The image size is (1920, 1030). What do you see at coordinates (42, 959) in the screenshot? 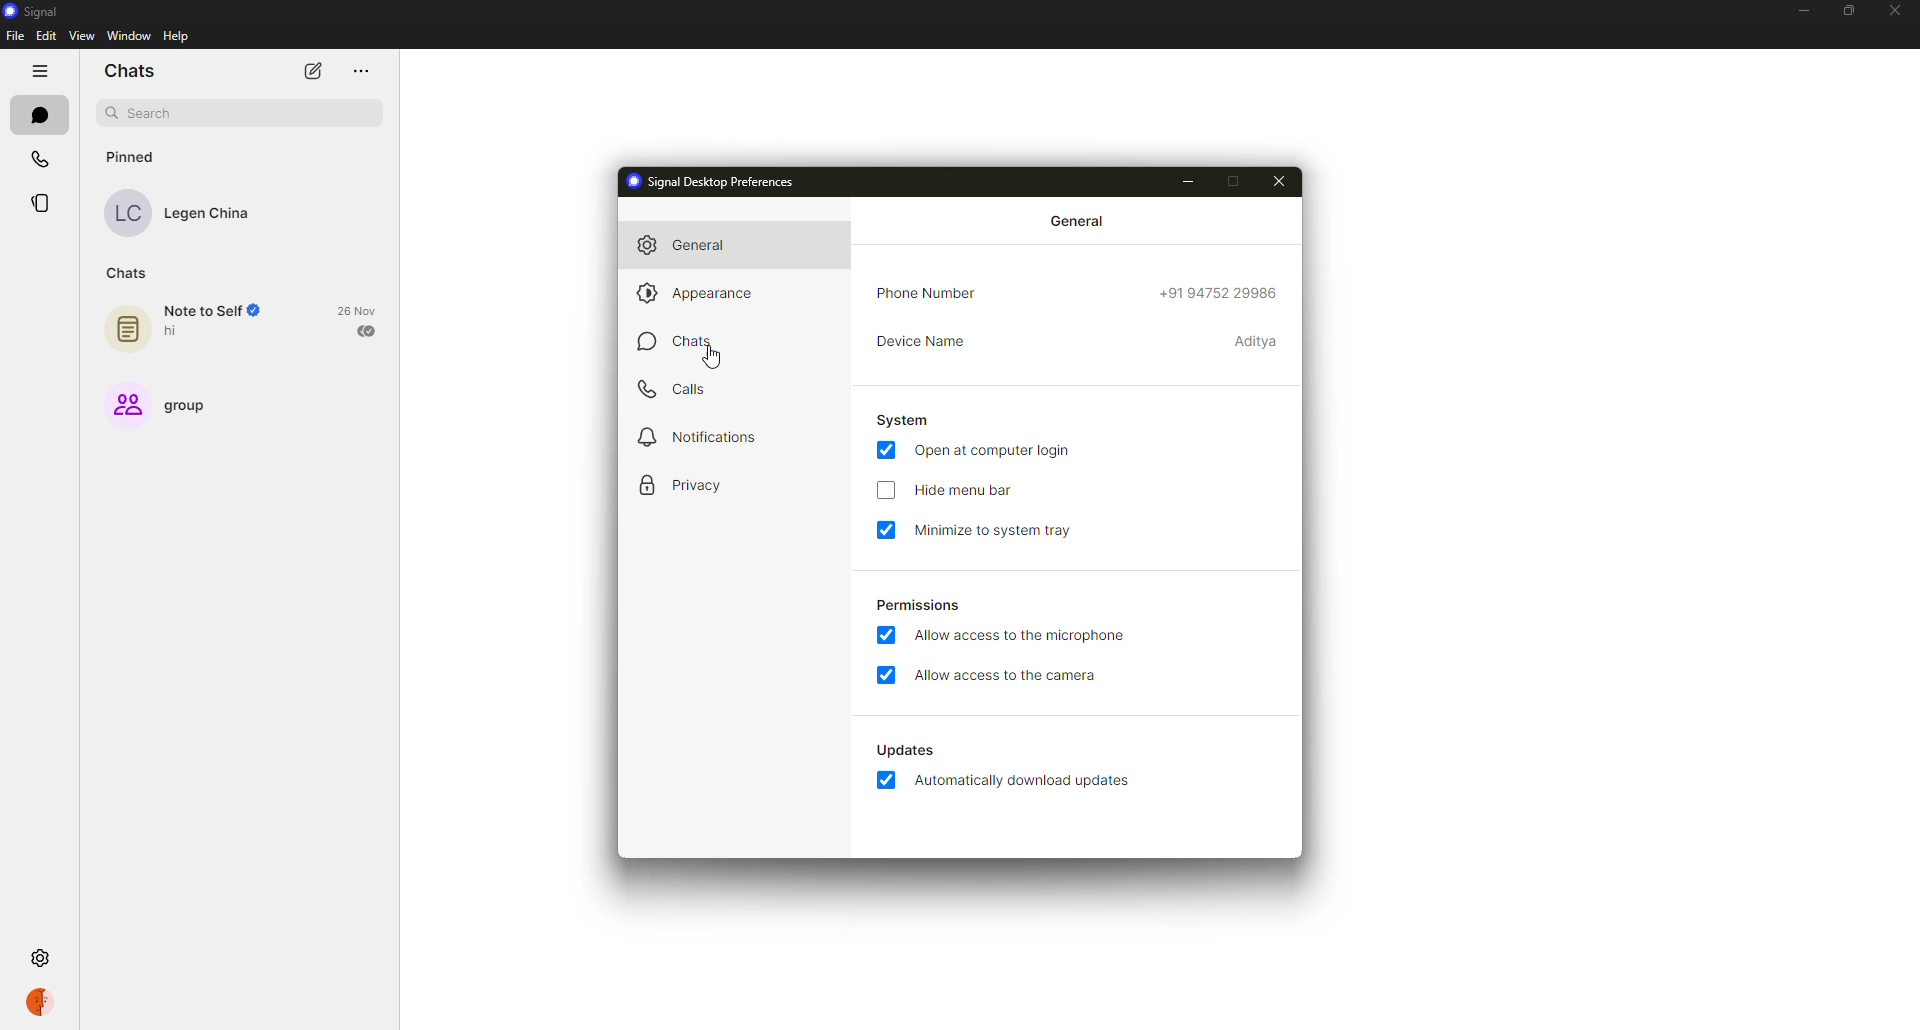
I see `settings` at bounding box center [42, 959].